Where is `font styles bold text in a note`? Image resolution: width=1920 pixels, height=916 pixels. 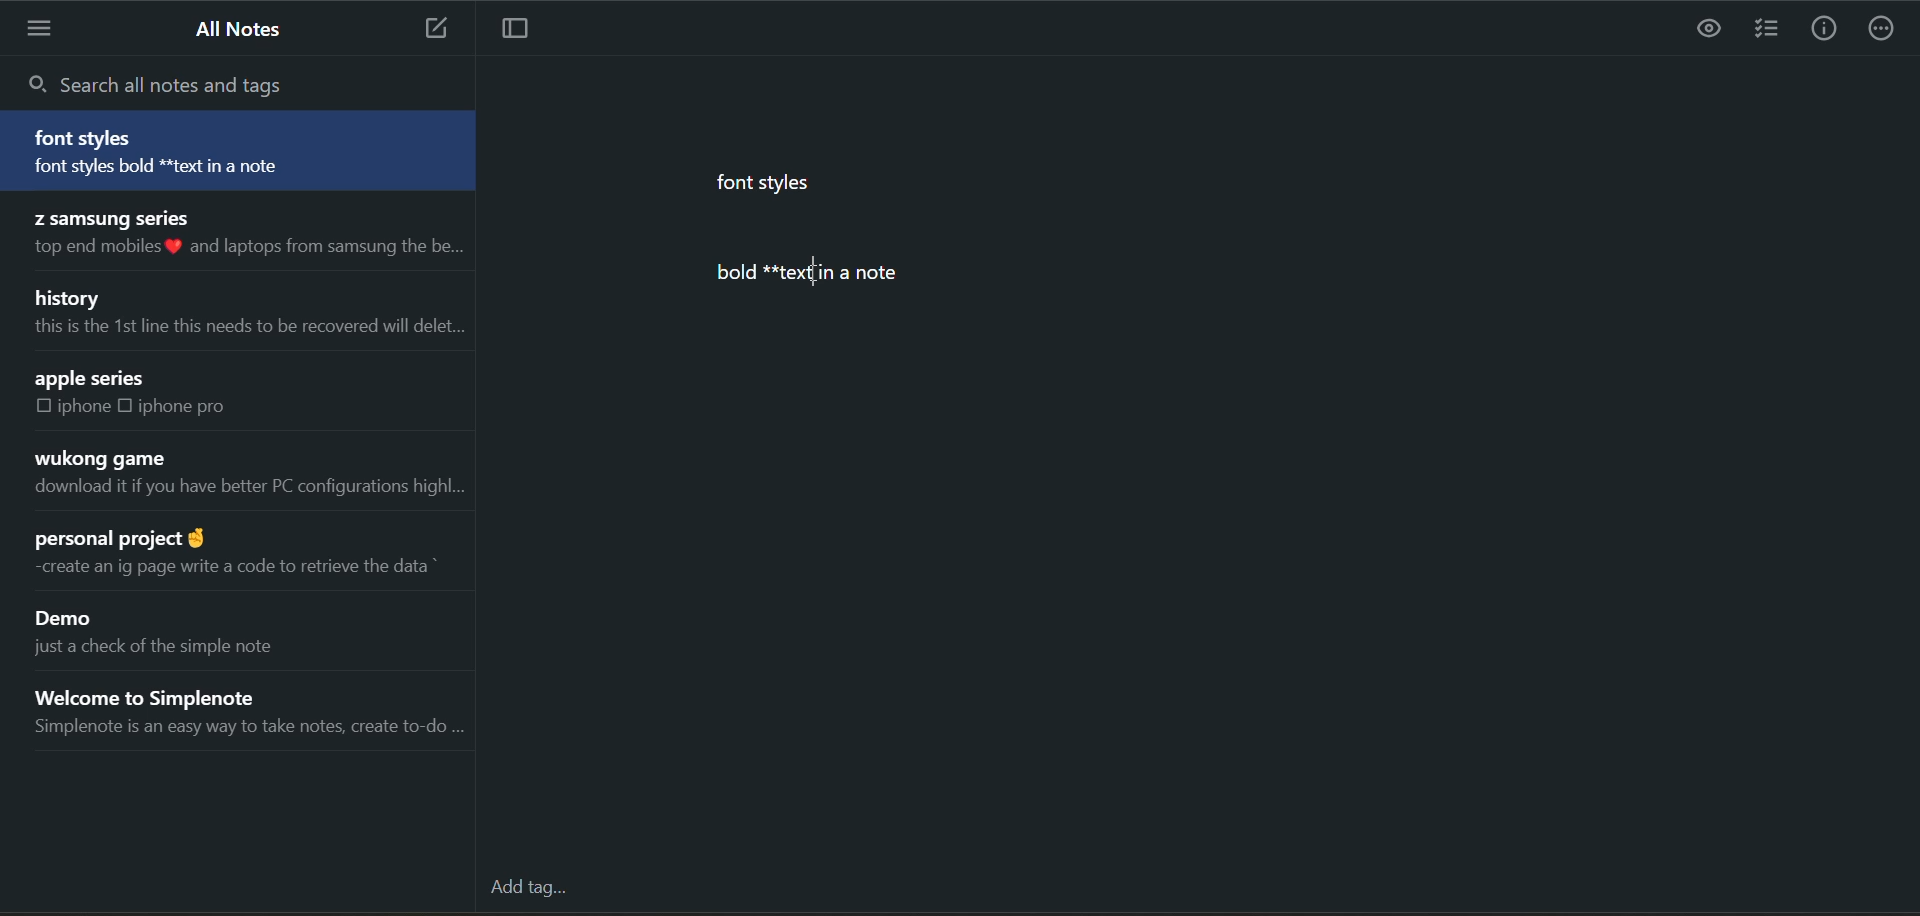 font styles bold text in a note is located at coordinates (188, 169).